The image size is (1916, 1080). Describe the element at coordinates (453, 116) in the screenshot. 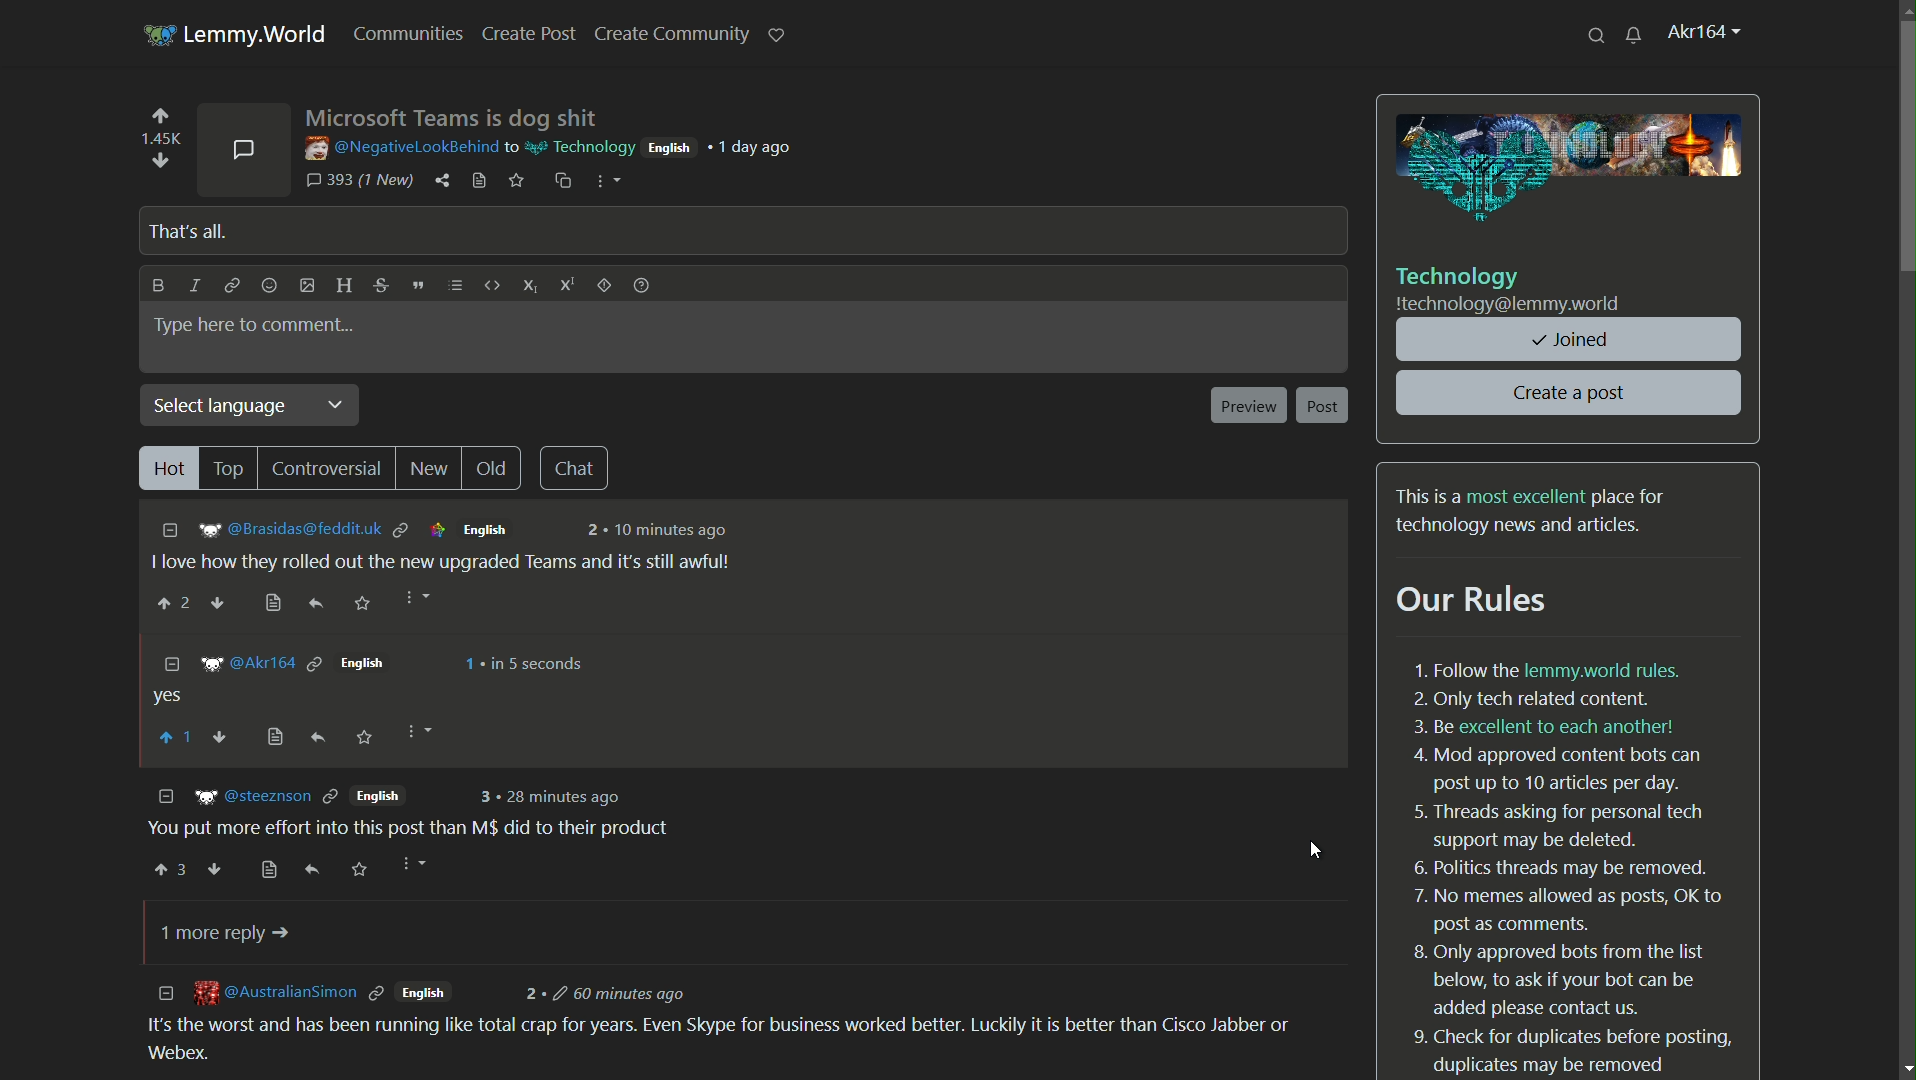

I see `post name` at that location.